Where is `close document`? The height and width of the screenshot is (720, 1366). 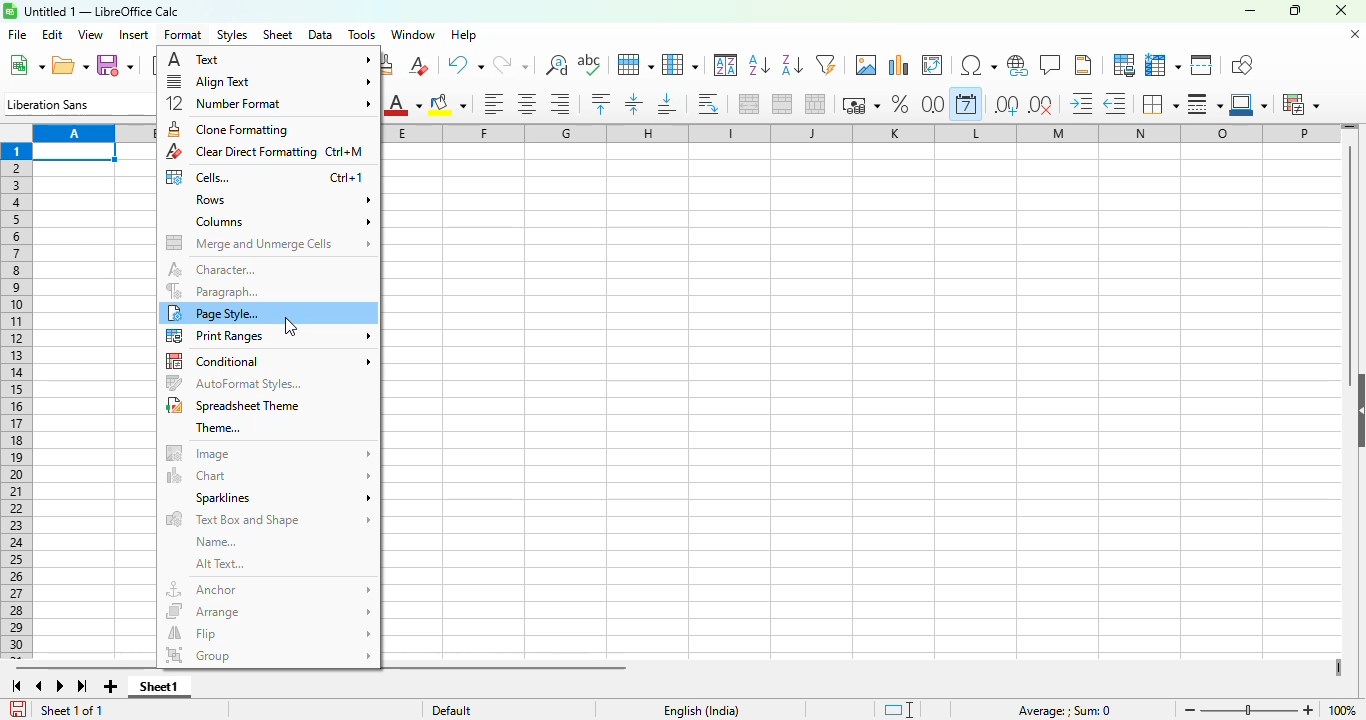
close document is located at coordinates (1356, 34).